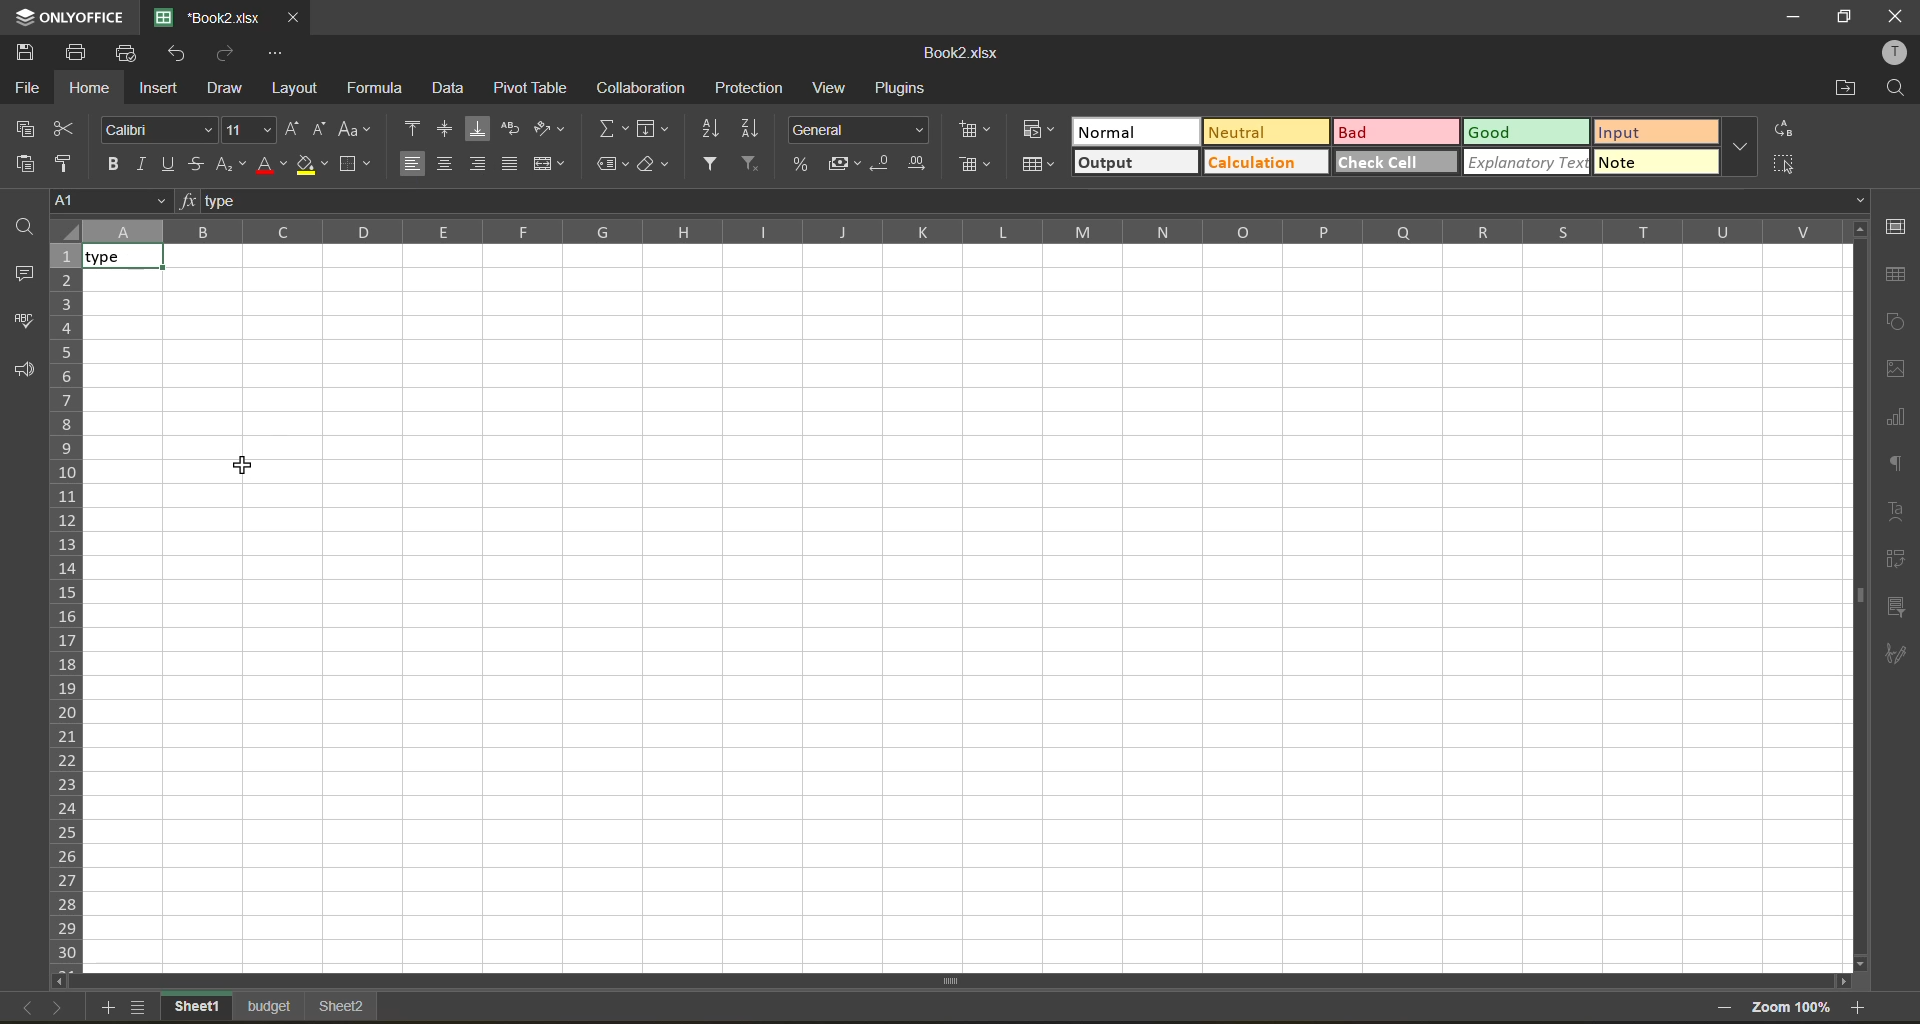 This screenshot has width=1920, height=1024. What do you see at coordinates (1026, 202) in the screenshot?
I see `formula bar` at bounding box center [1026, 202].